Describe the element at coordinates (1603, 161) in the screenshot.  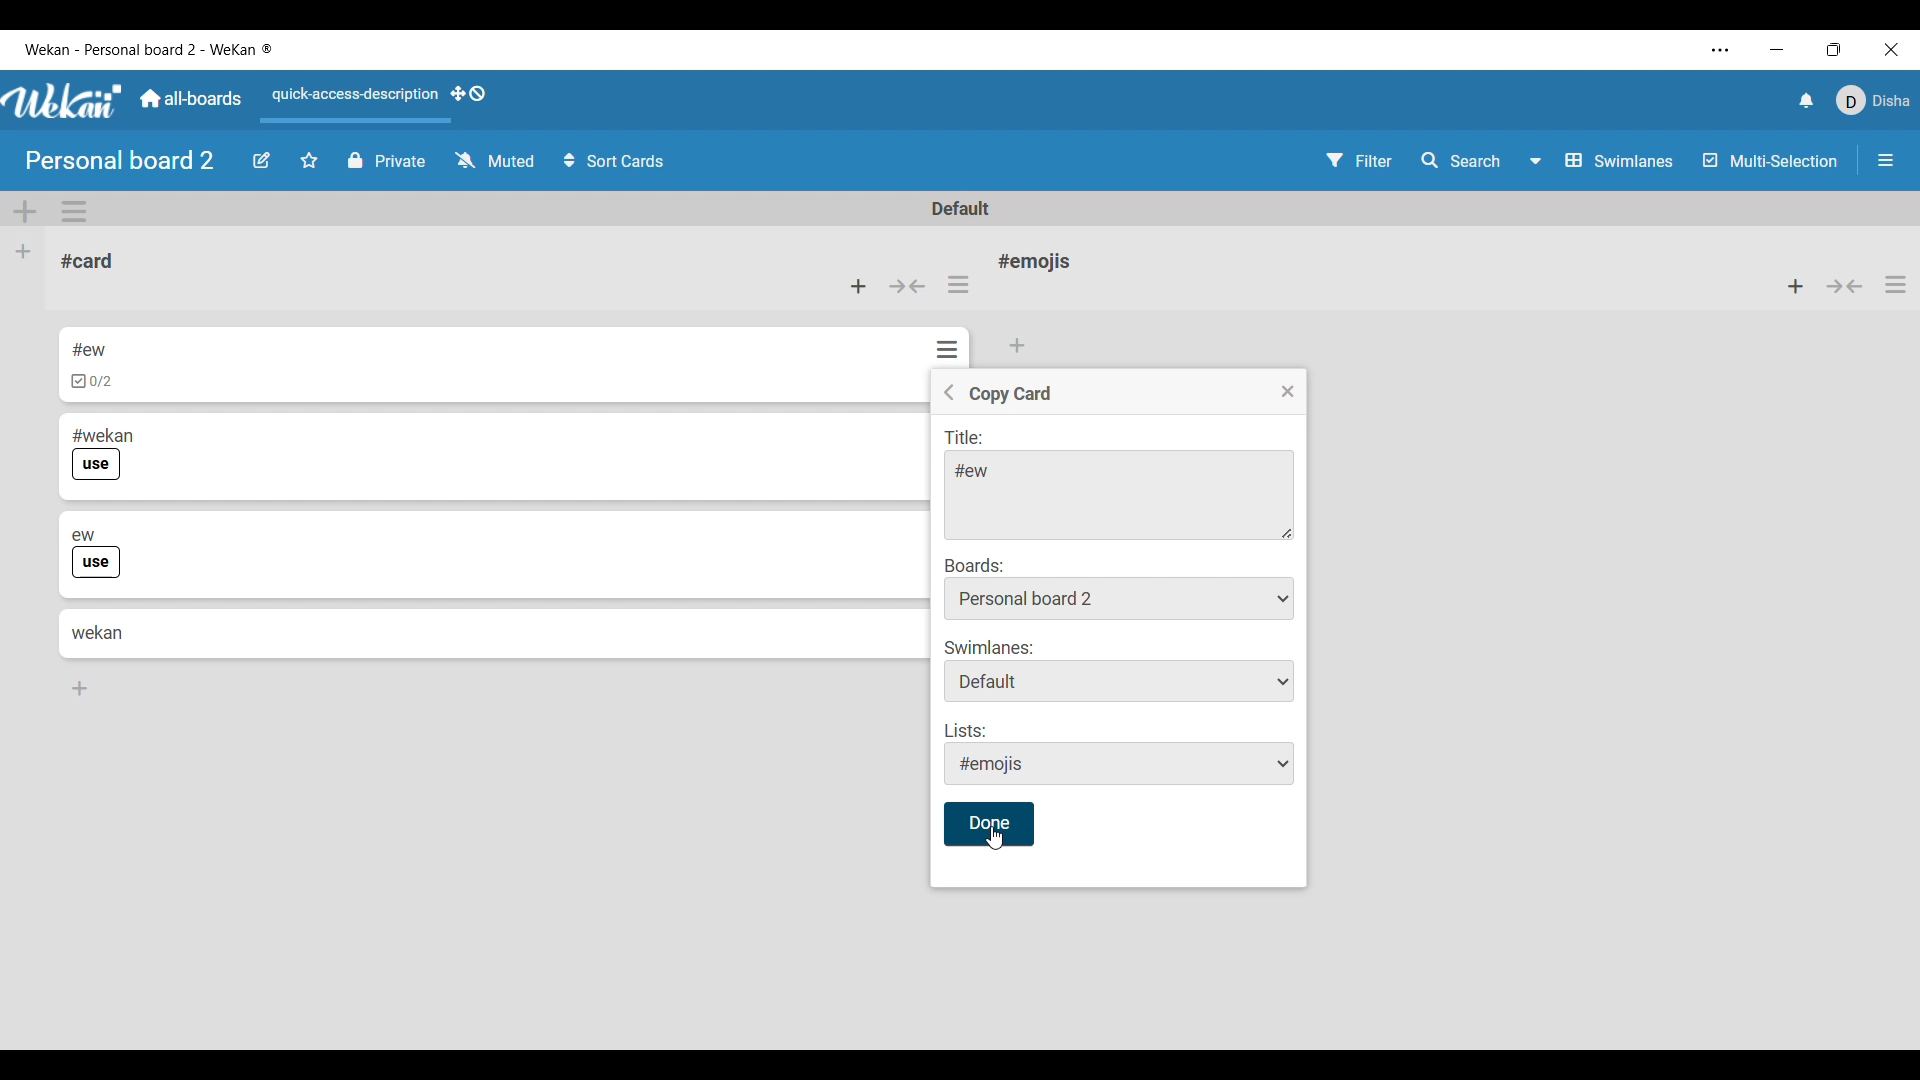
I see `Swimlane and other board view options` at that location.